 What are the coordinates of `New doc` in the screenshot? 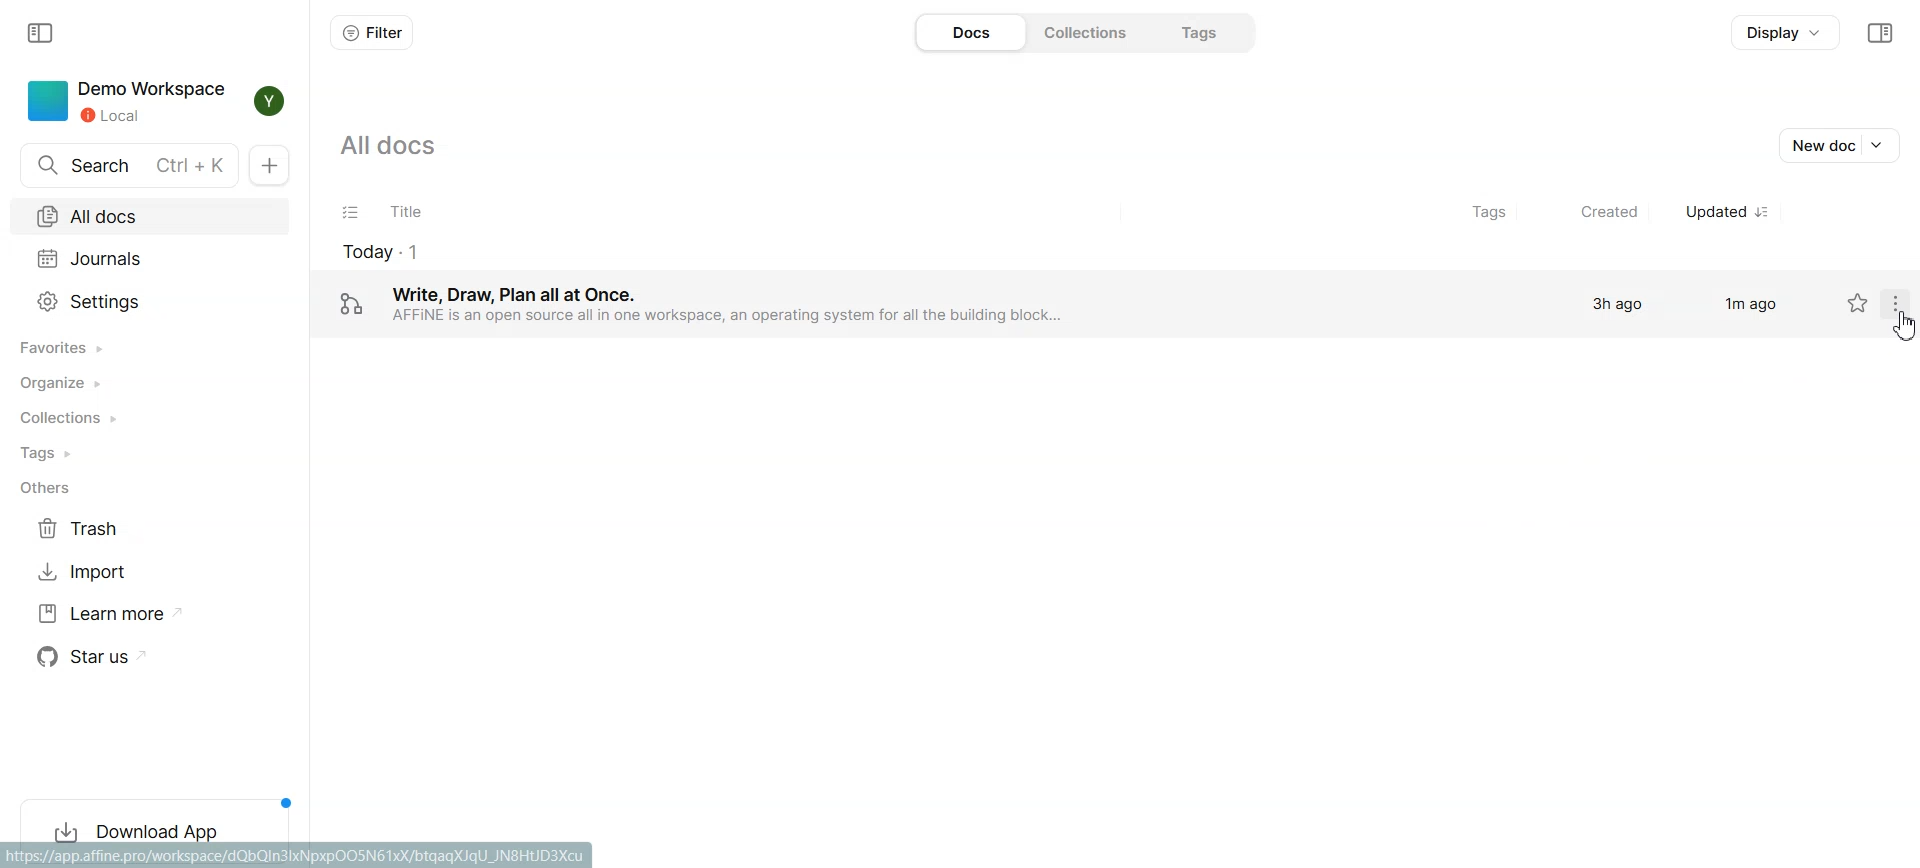 It's located at (1838, 144).